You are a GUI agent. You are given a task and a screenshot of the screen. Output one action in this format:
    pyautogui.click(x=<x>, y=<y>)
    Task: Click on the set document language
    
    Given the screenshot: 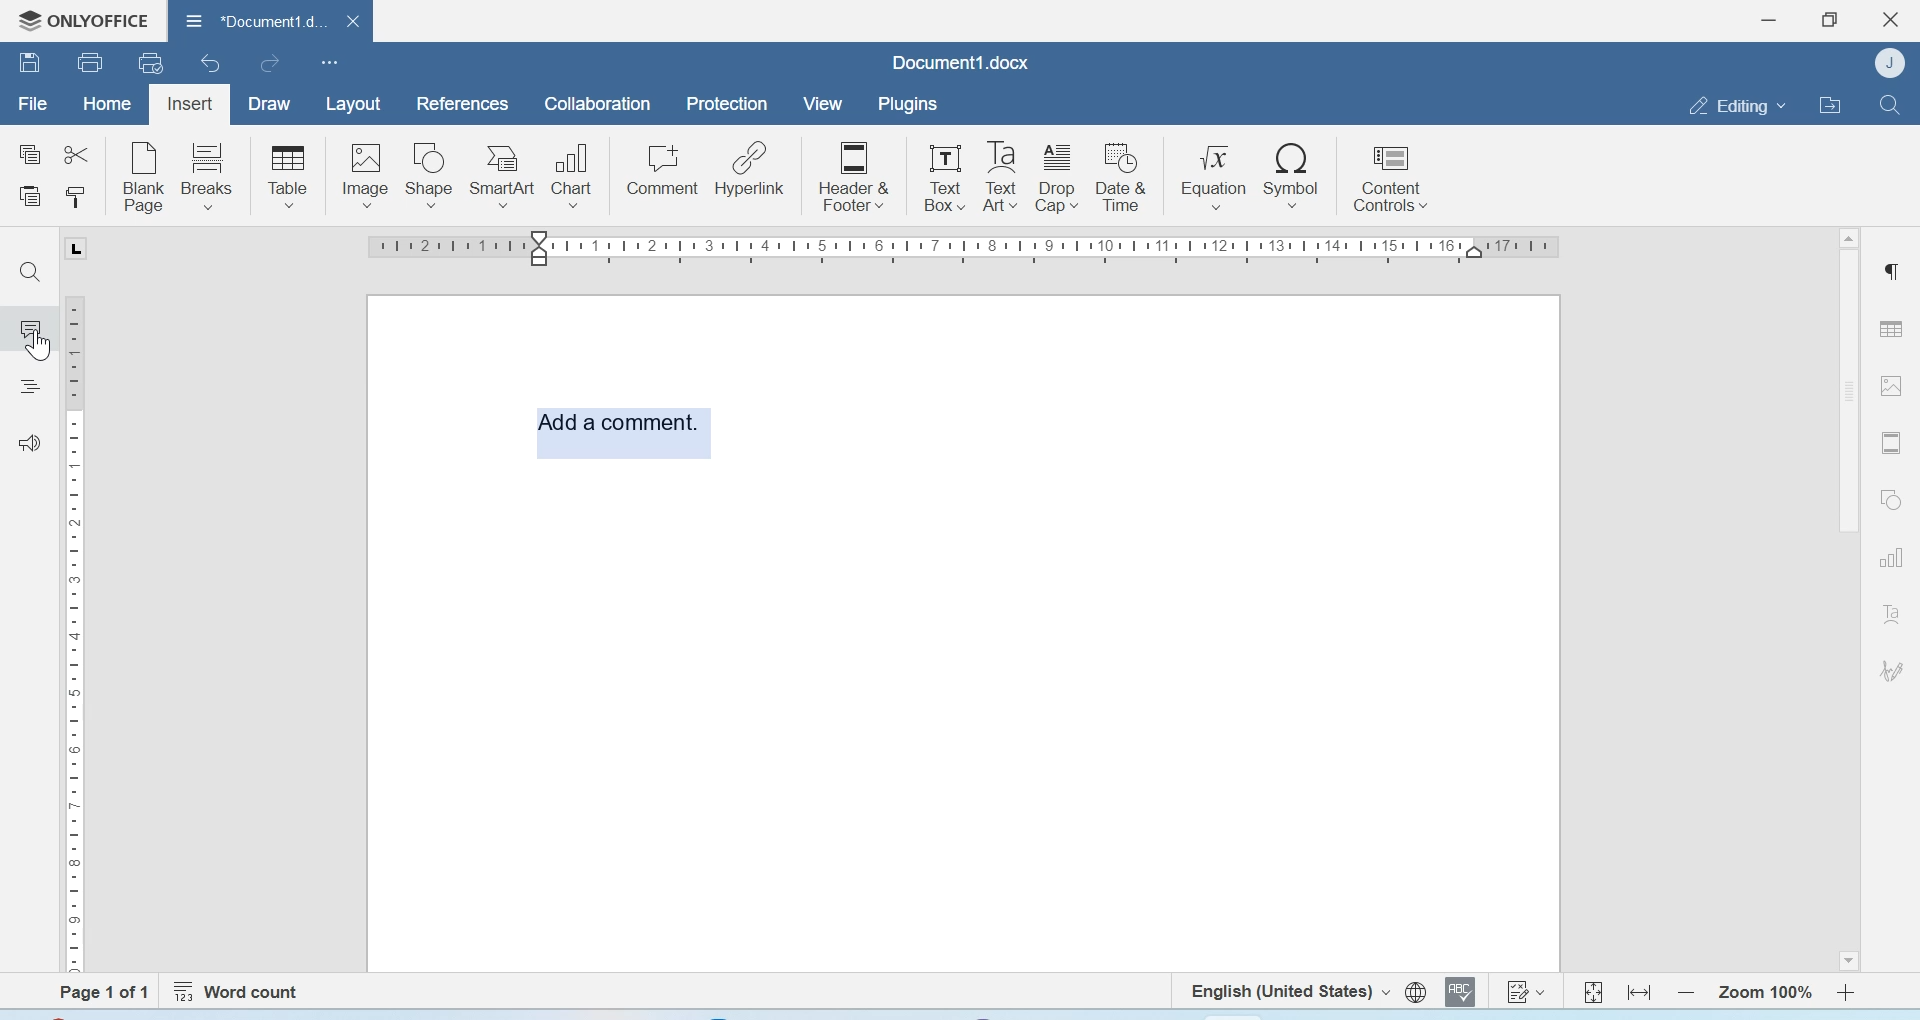 What is the action you would take?
    pyautogui.click(x=1416, y=992)
    